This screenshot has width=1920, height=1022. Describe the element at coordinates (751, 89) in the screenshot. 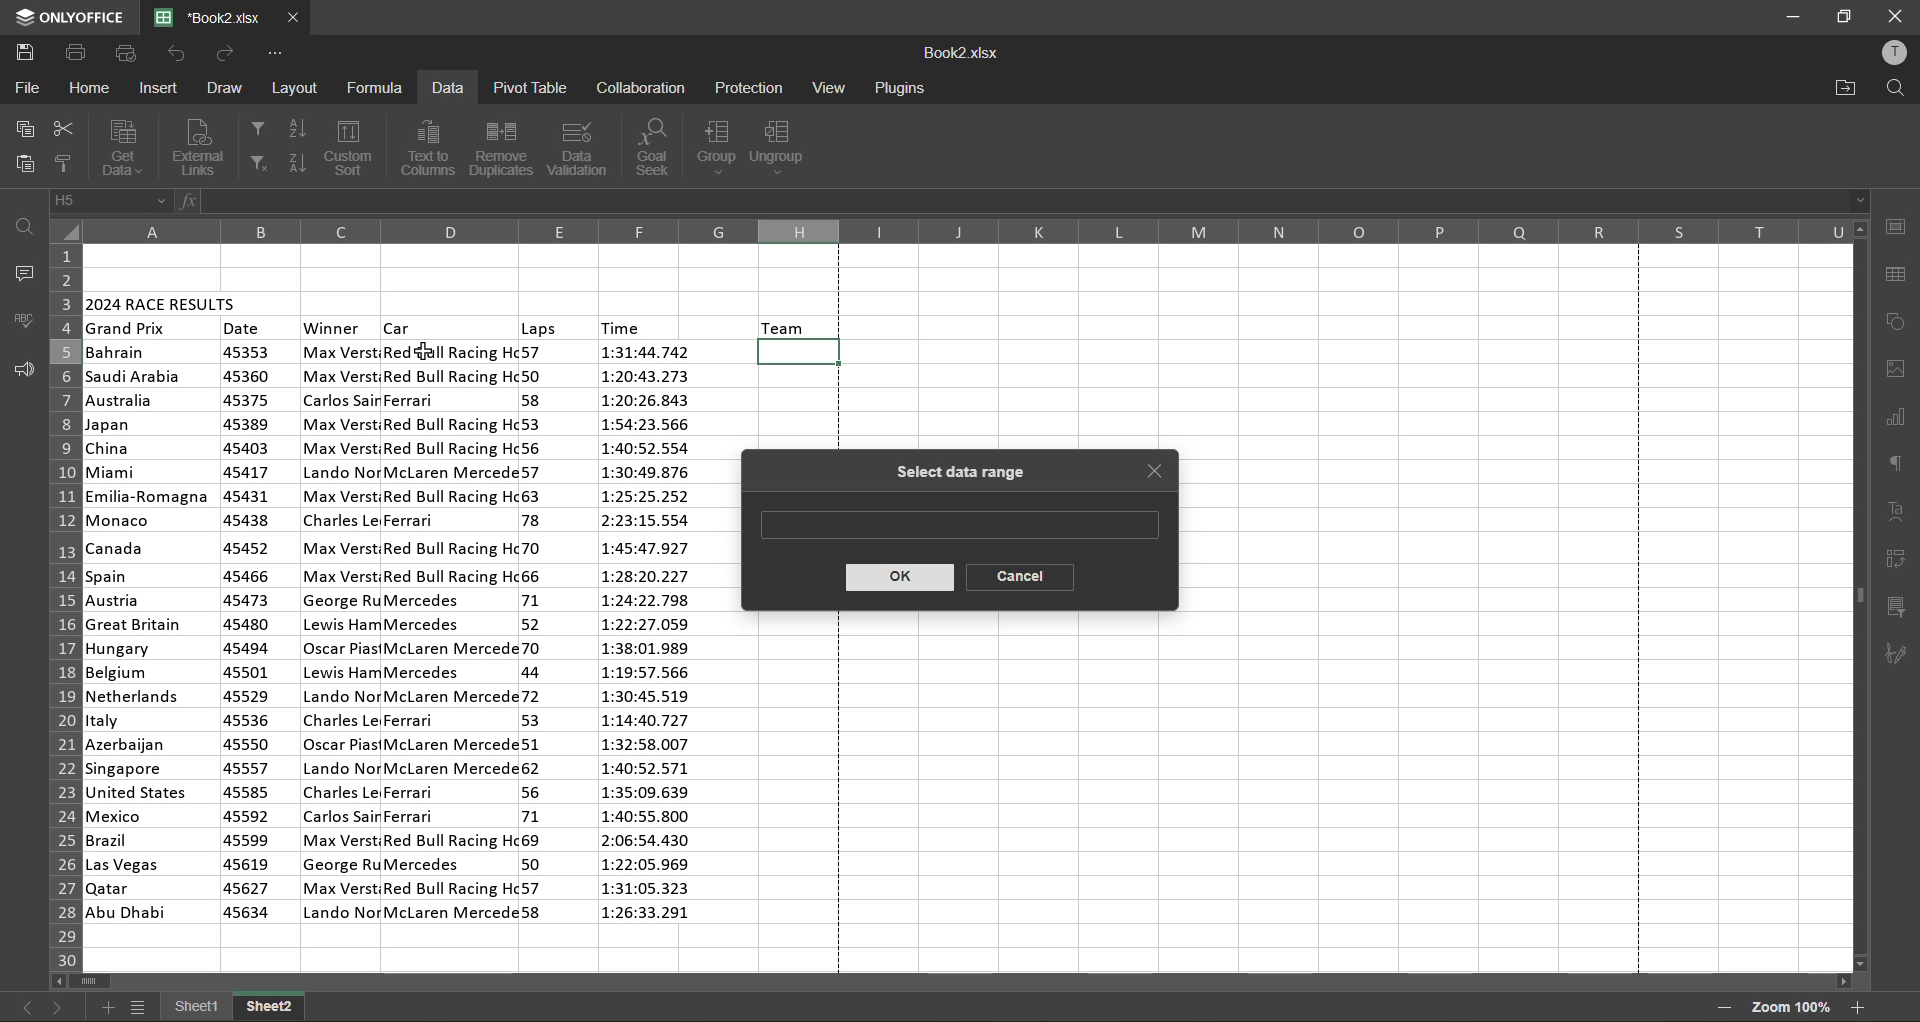

I see `protection` at that location.